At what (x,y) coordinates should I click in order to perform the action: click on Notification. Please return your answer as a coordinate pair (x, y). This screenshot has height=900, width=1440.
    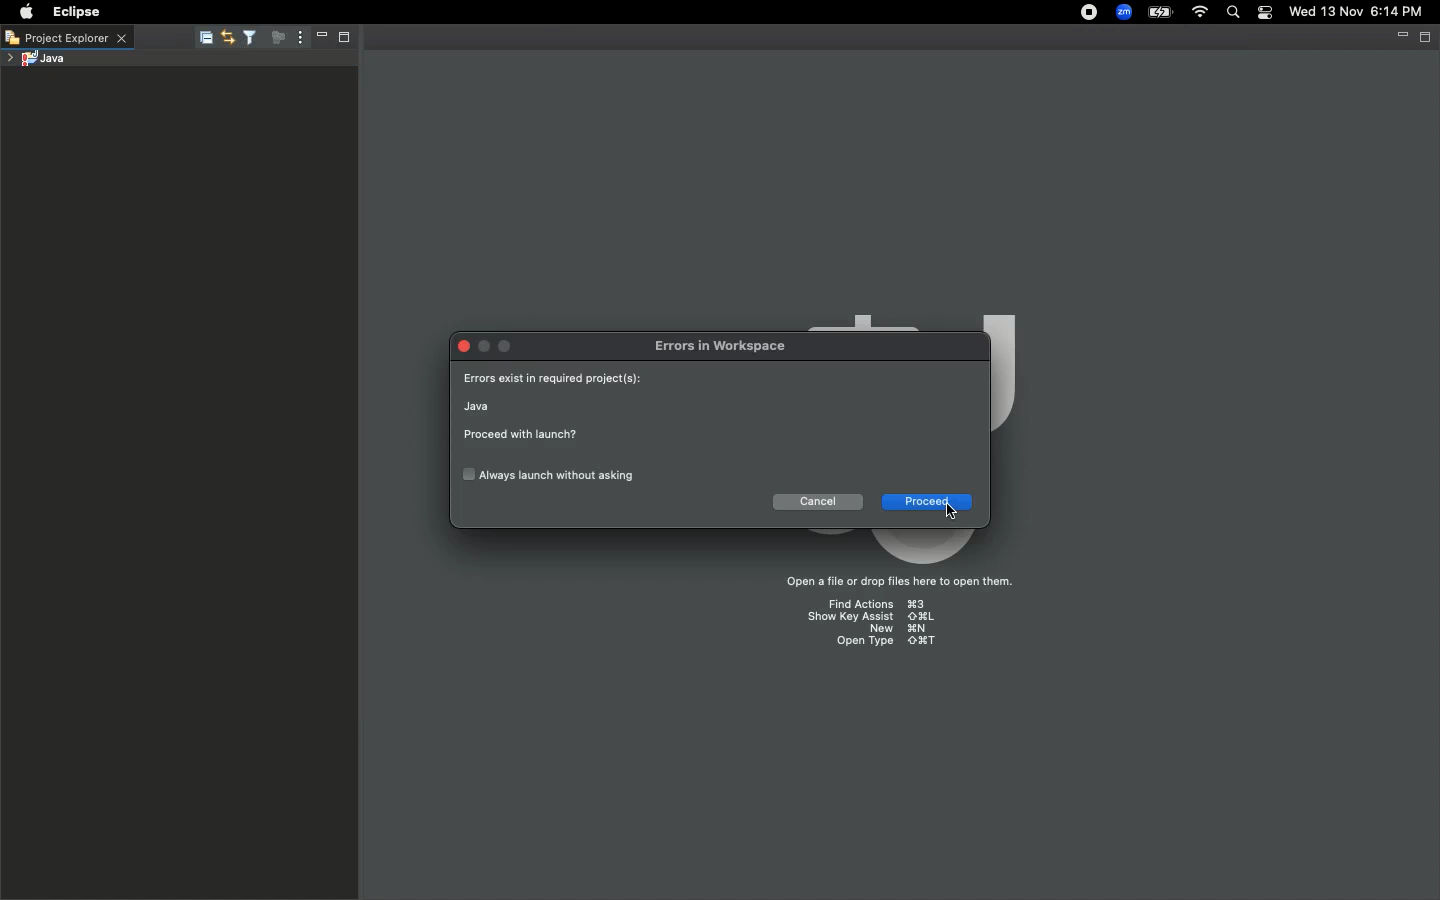
    Looking at the image, I should click on (1266, 13).